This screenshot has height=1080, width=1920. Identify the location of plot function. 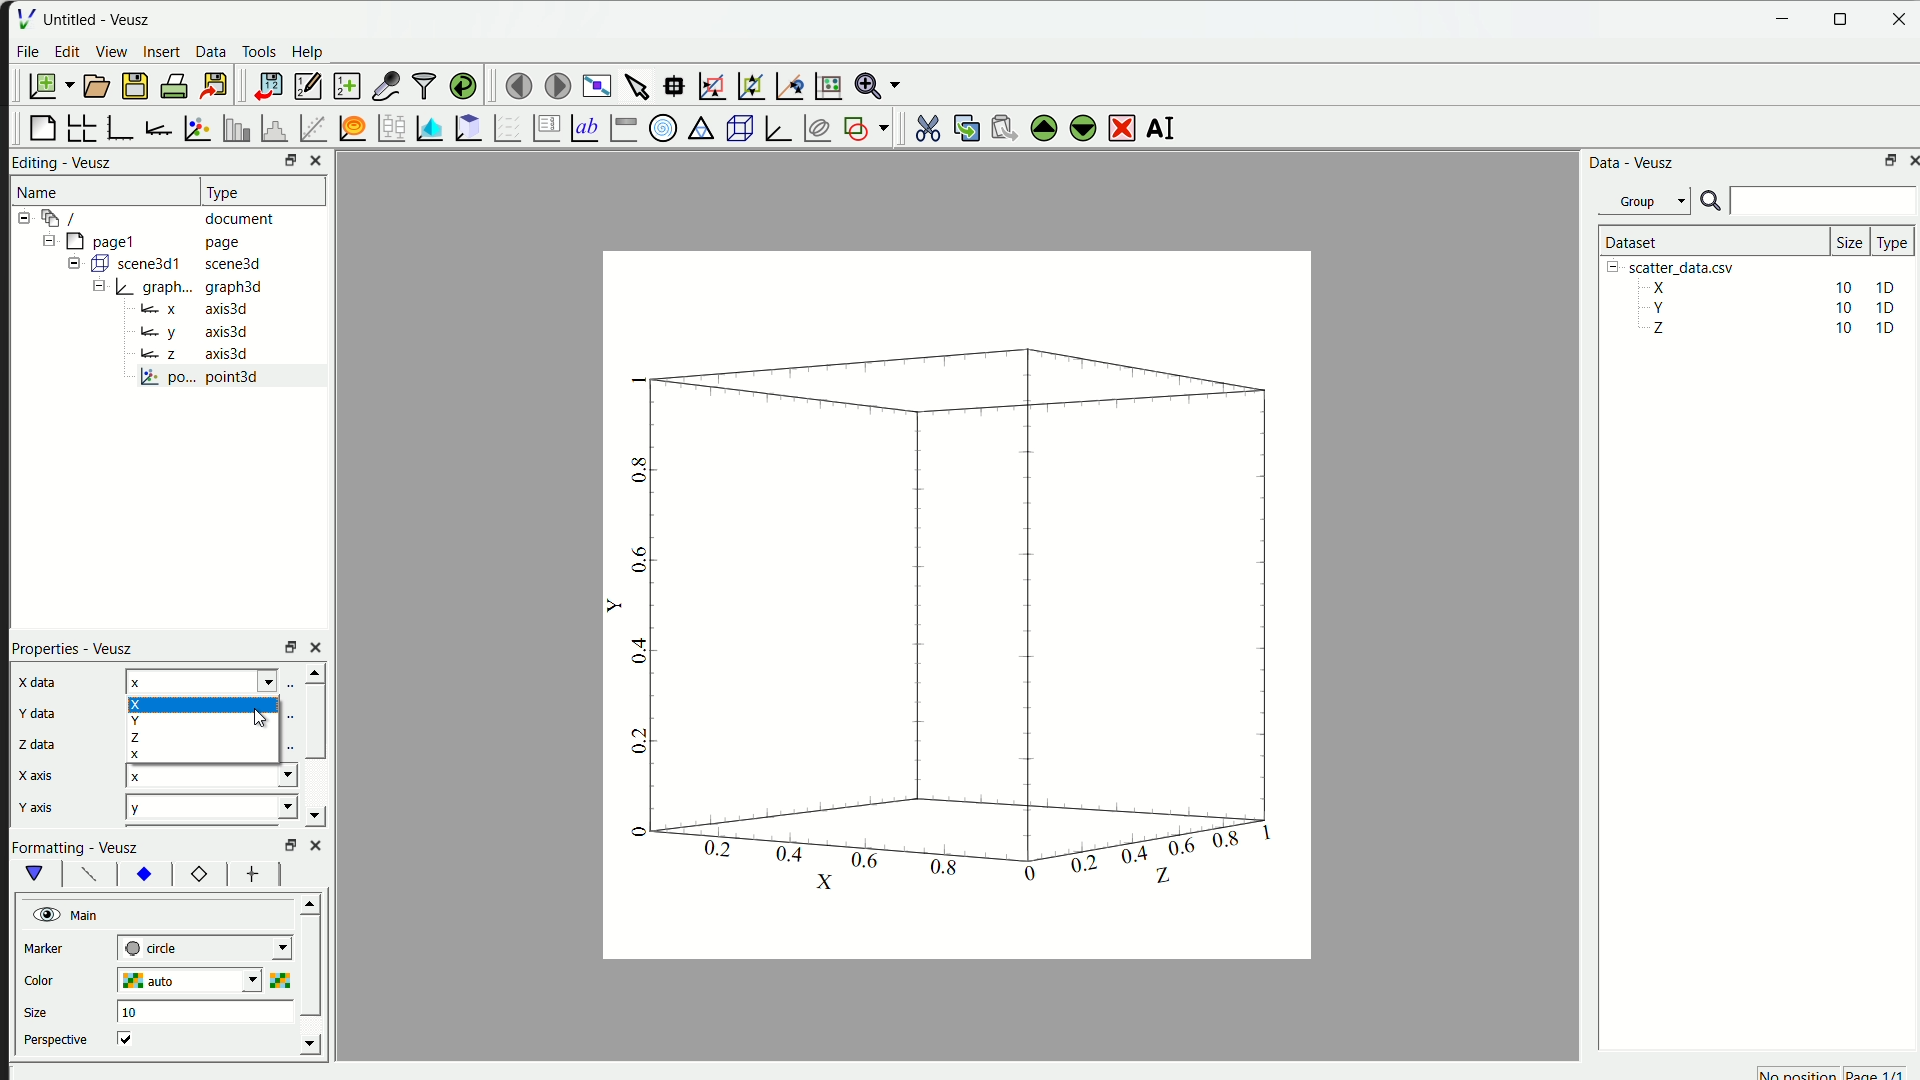
(349, 128).